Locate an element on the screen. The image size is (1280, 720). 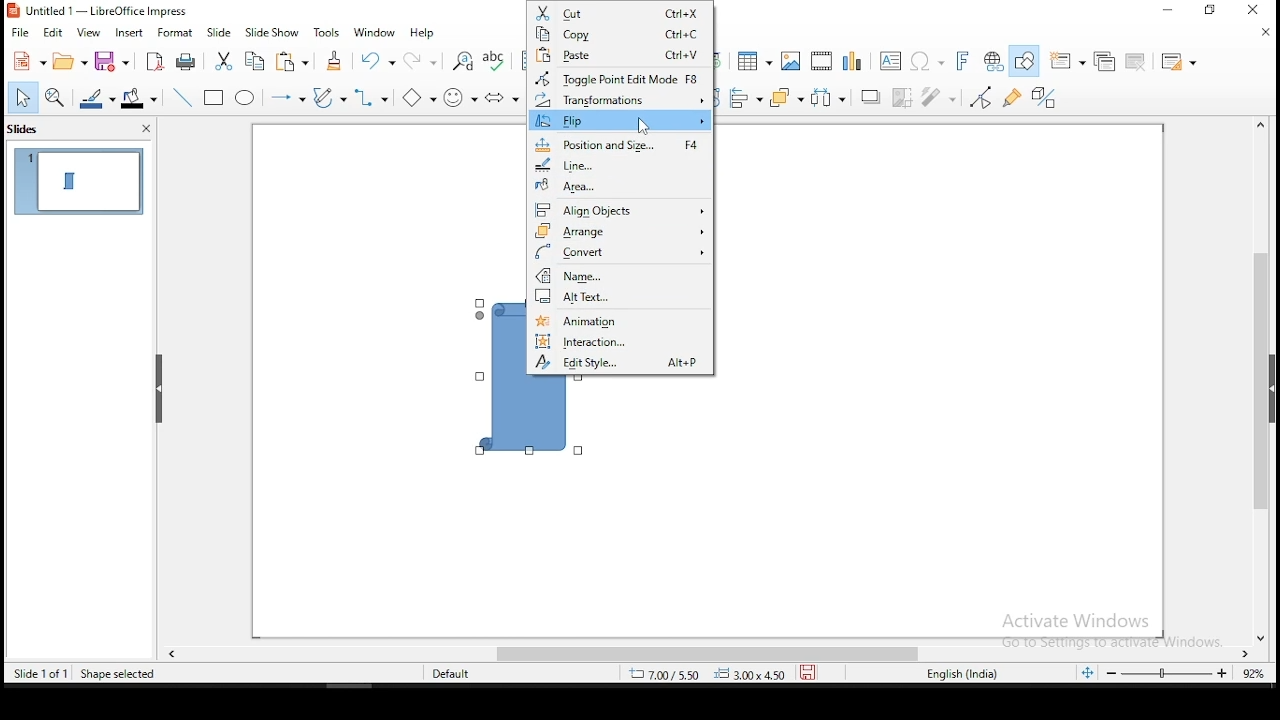
zoom and pan is located at coordinates (55, 95).